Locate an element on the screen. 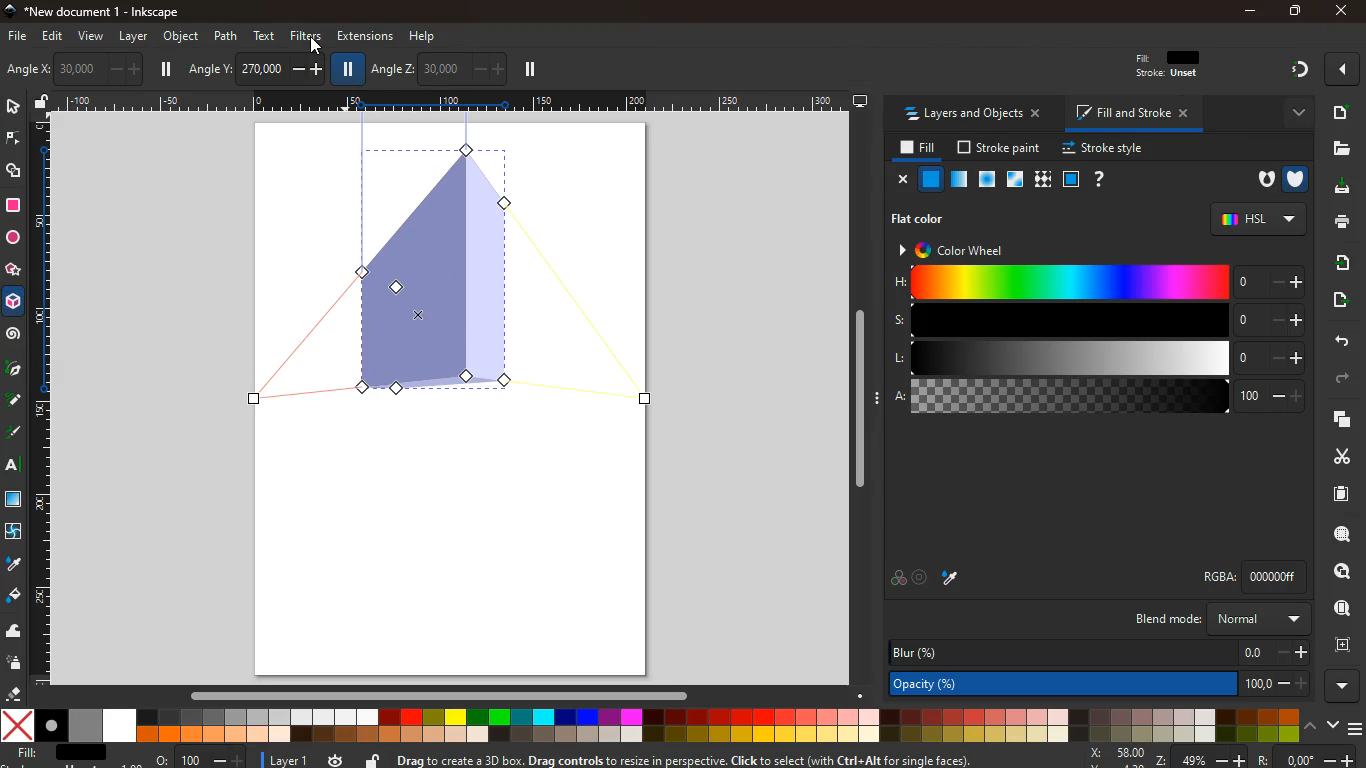 Image resolution: width=1366 pixels, height=768 pixels. edge is located at coordinates (12, 140).